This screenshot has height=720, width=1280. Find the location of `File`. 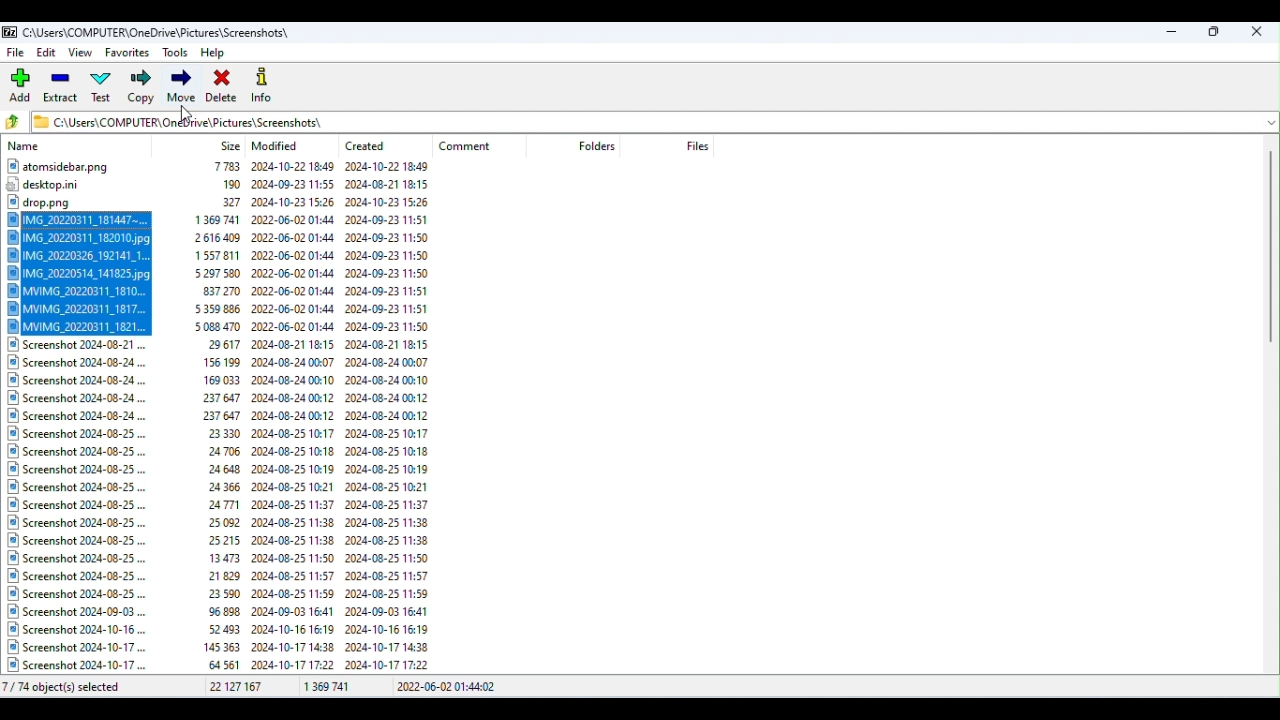

File is located at coordinates (17, 52).